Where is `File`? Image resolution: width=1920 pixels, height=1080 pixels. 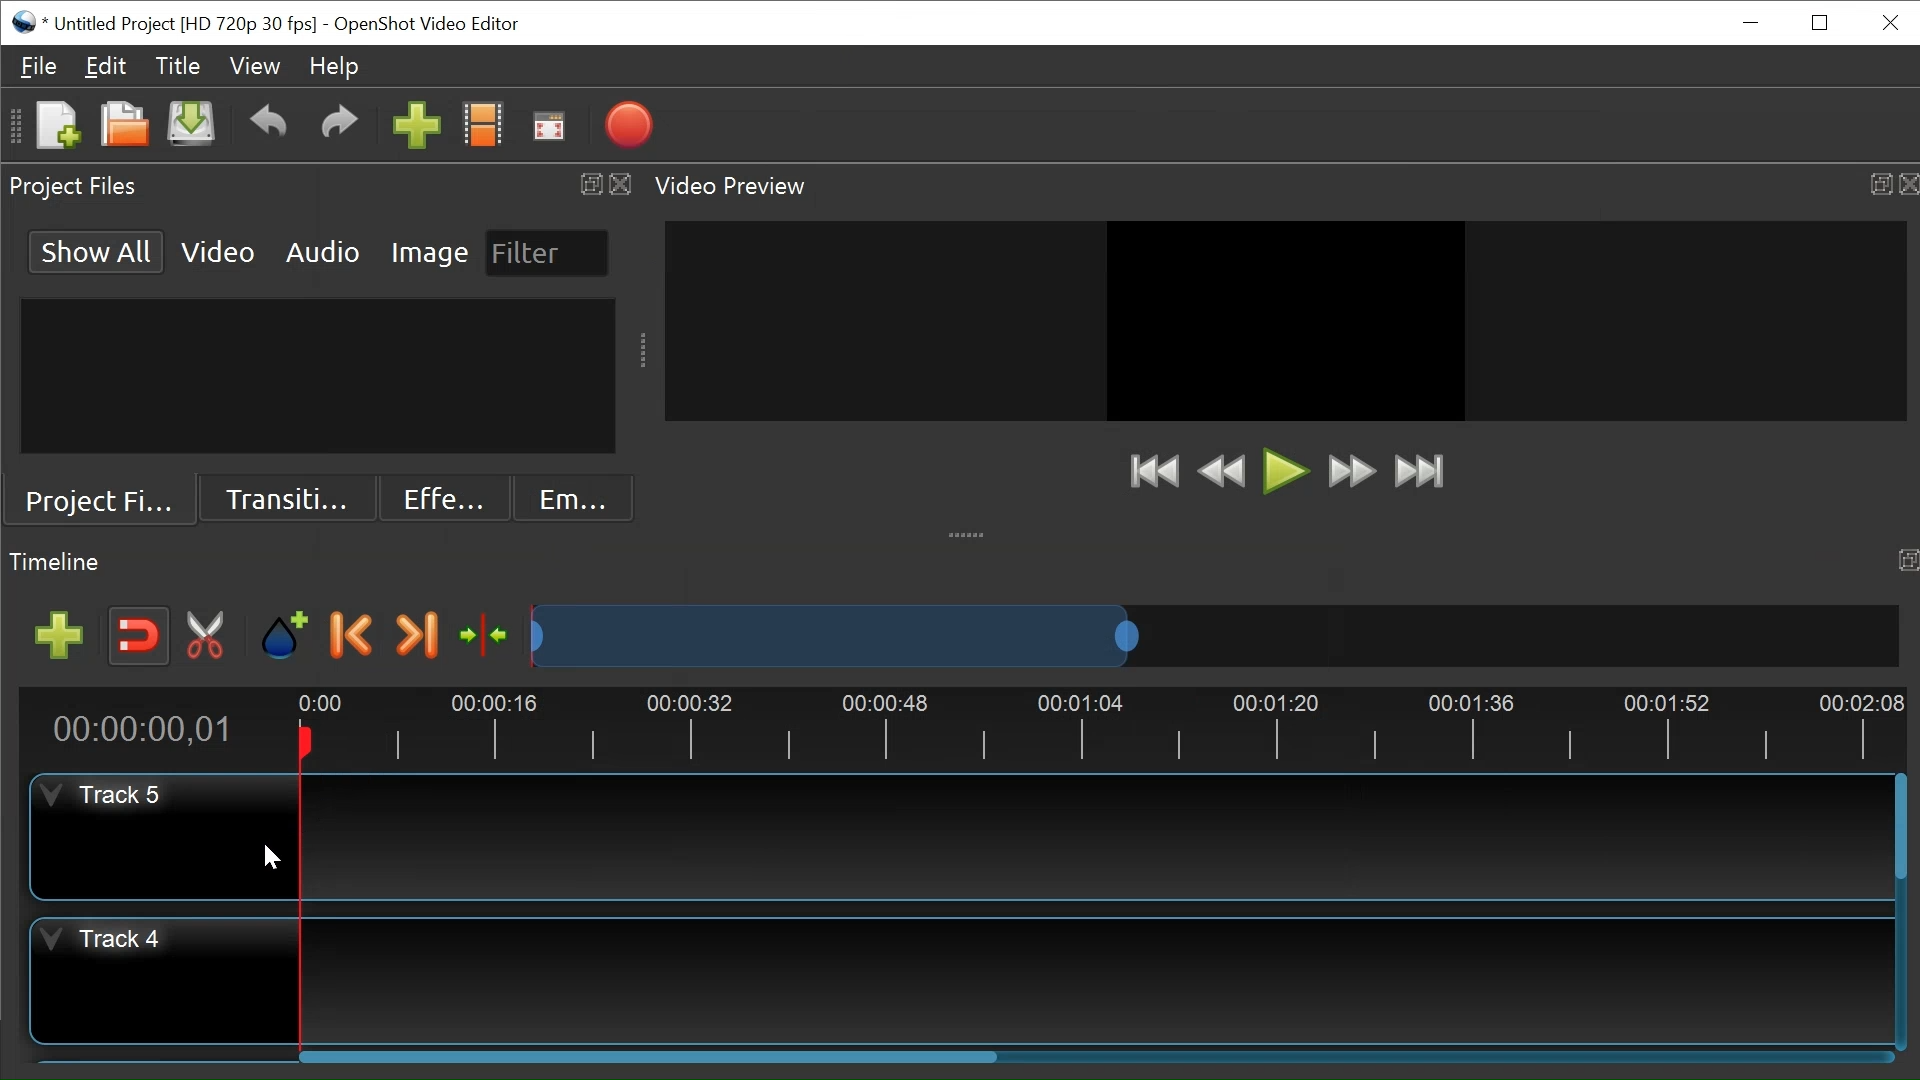 File is located at coordinates (39, 66).